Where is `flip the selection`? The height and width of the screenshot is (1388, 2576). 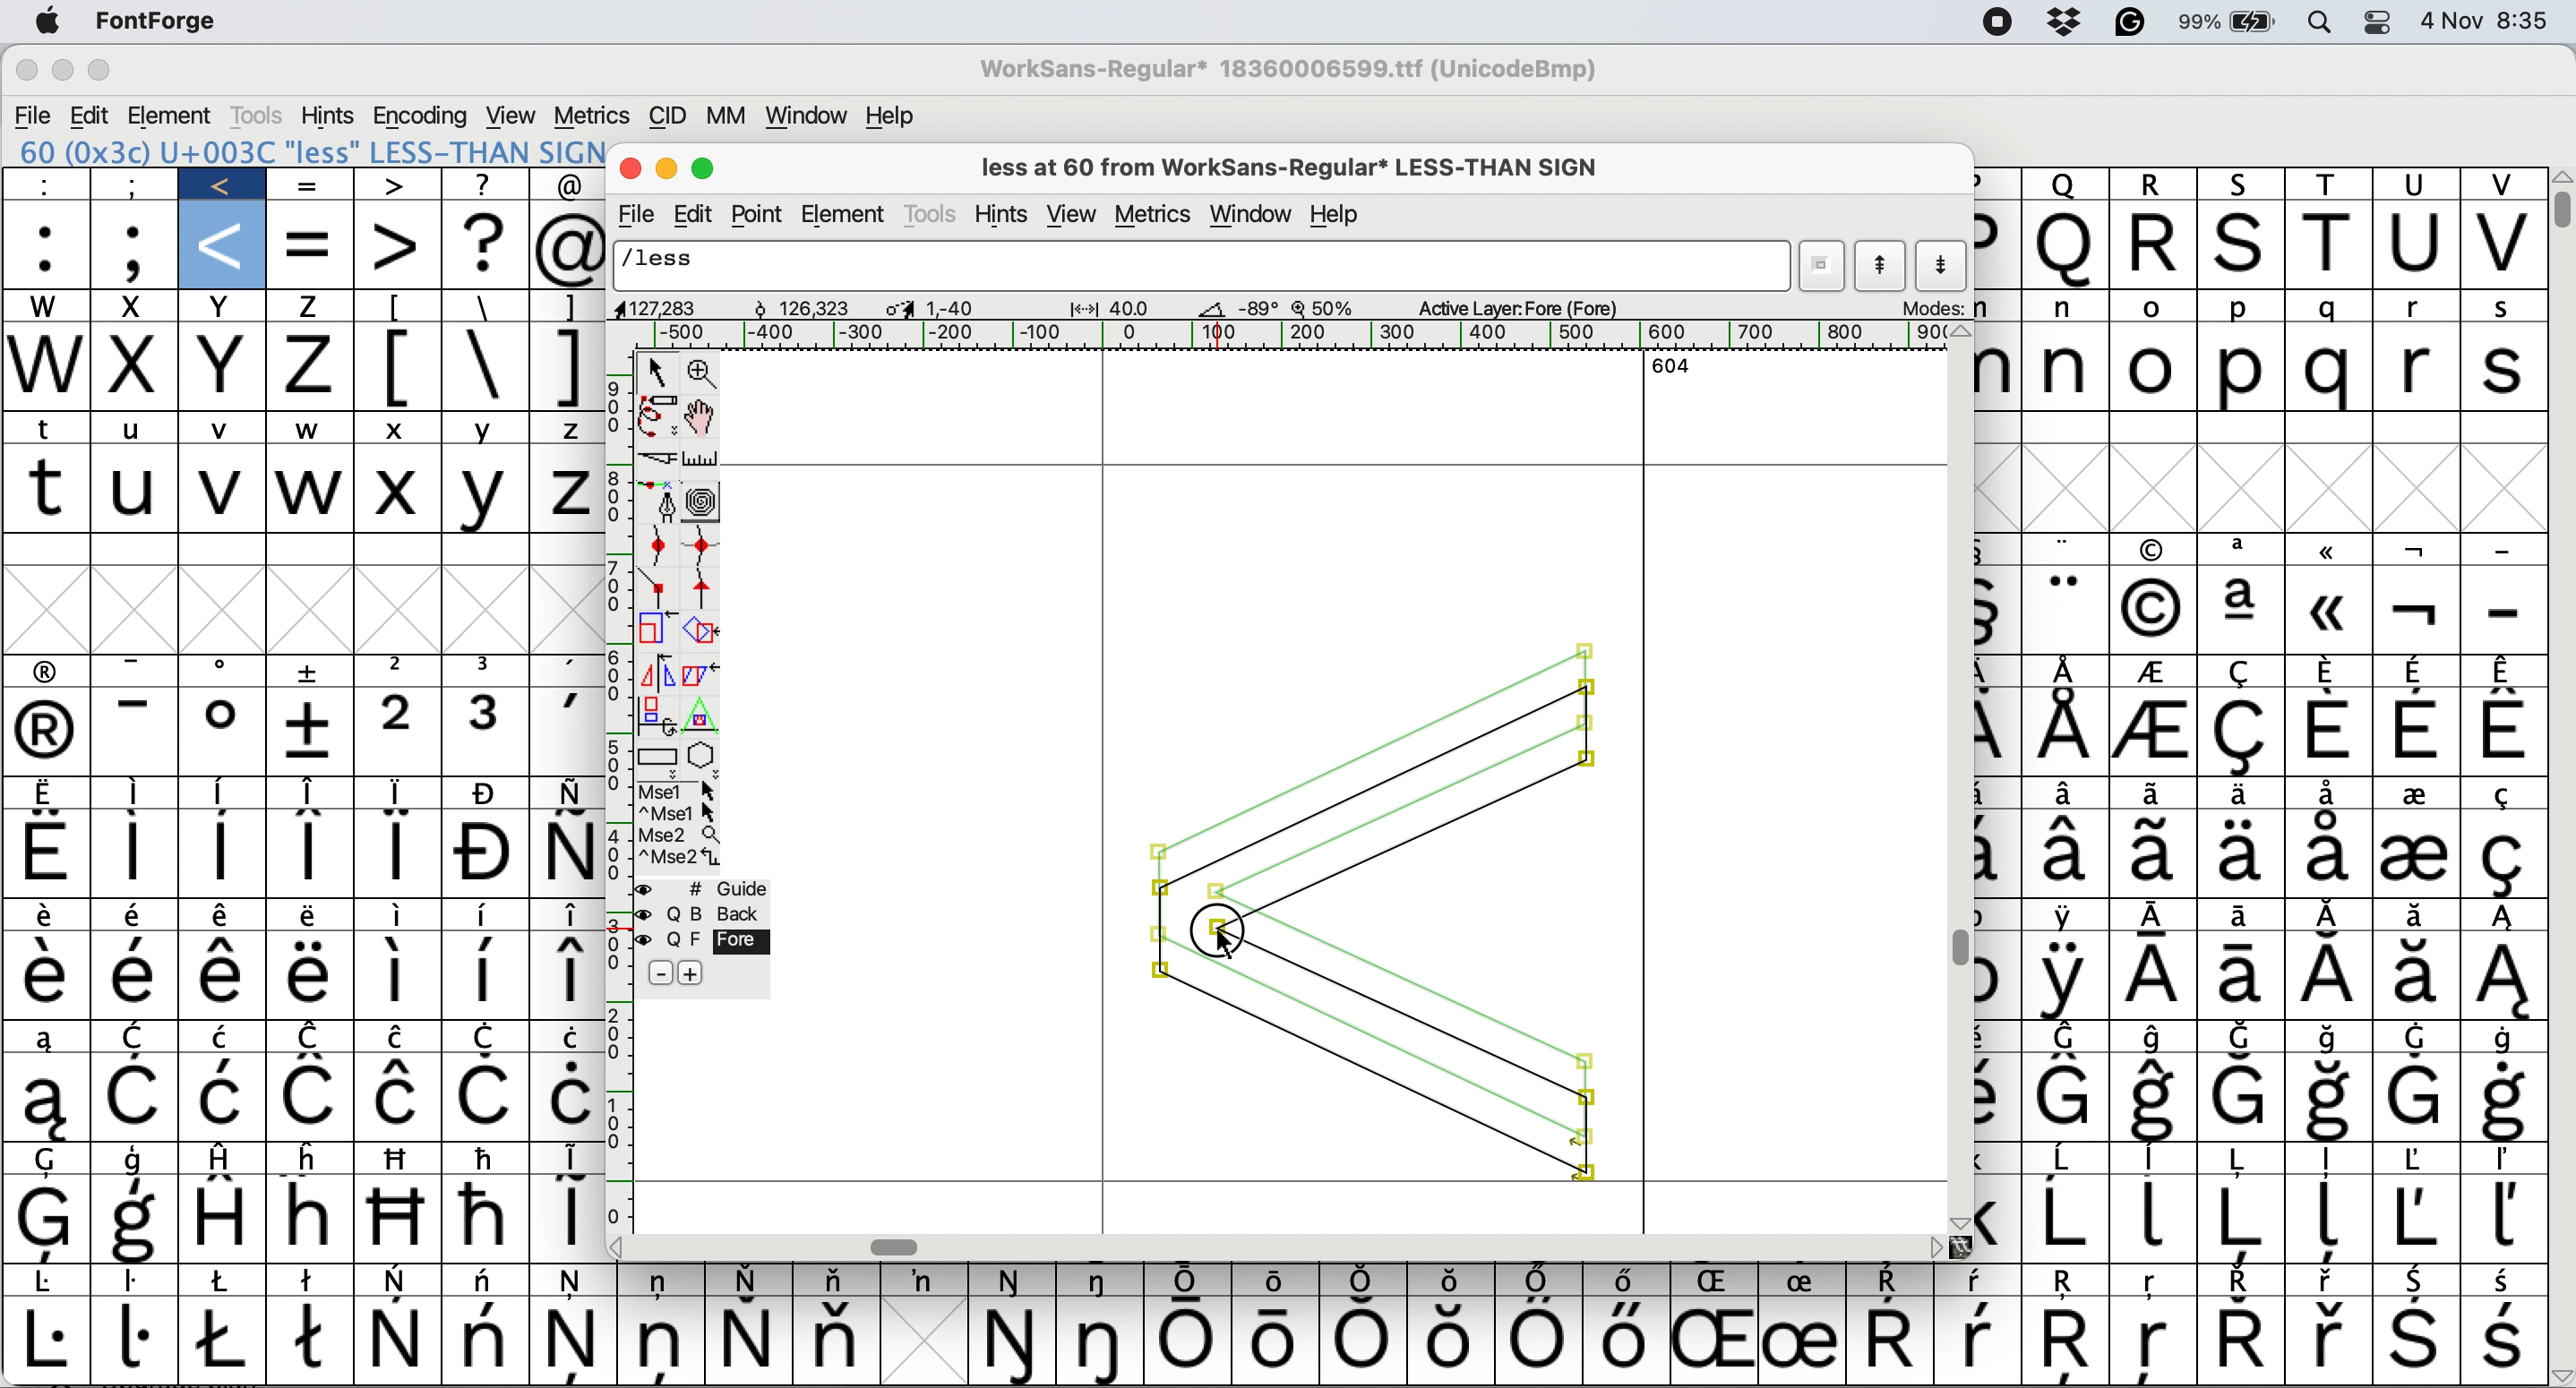
flip the selection is located at coordinates (657, 671).